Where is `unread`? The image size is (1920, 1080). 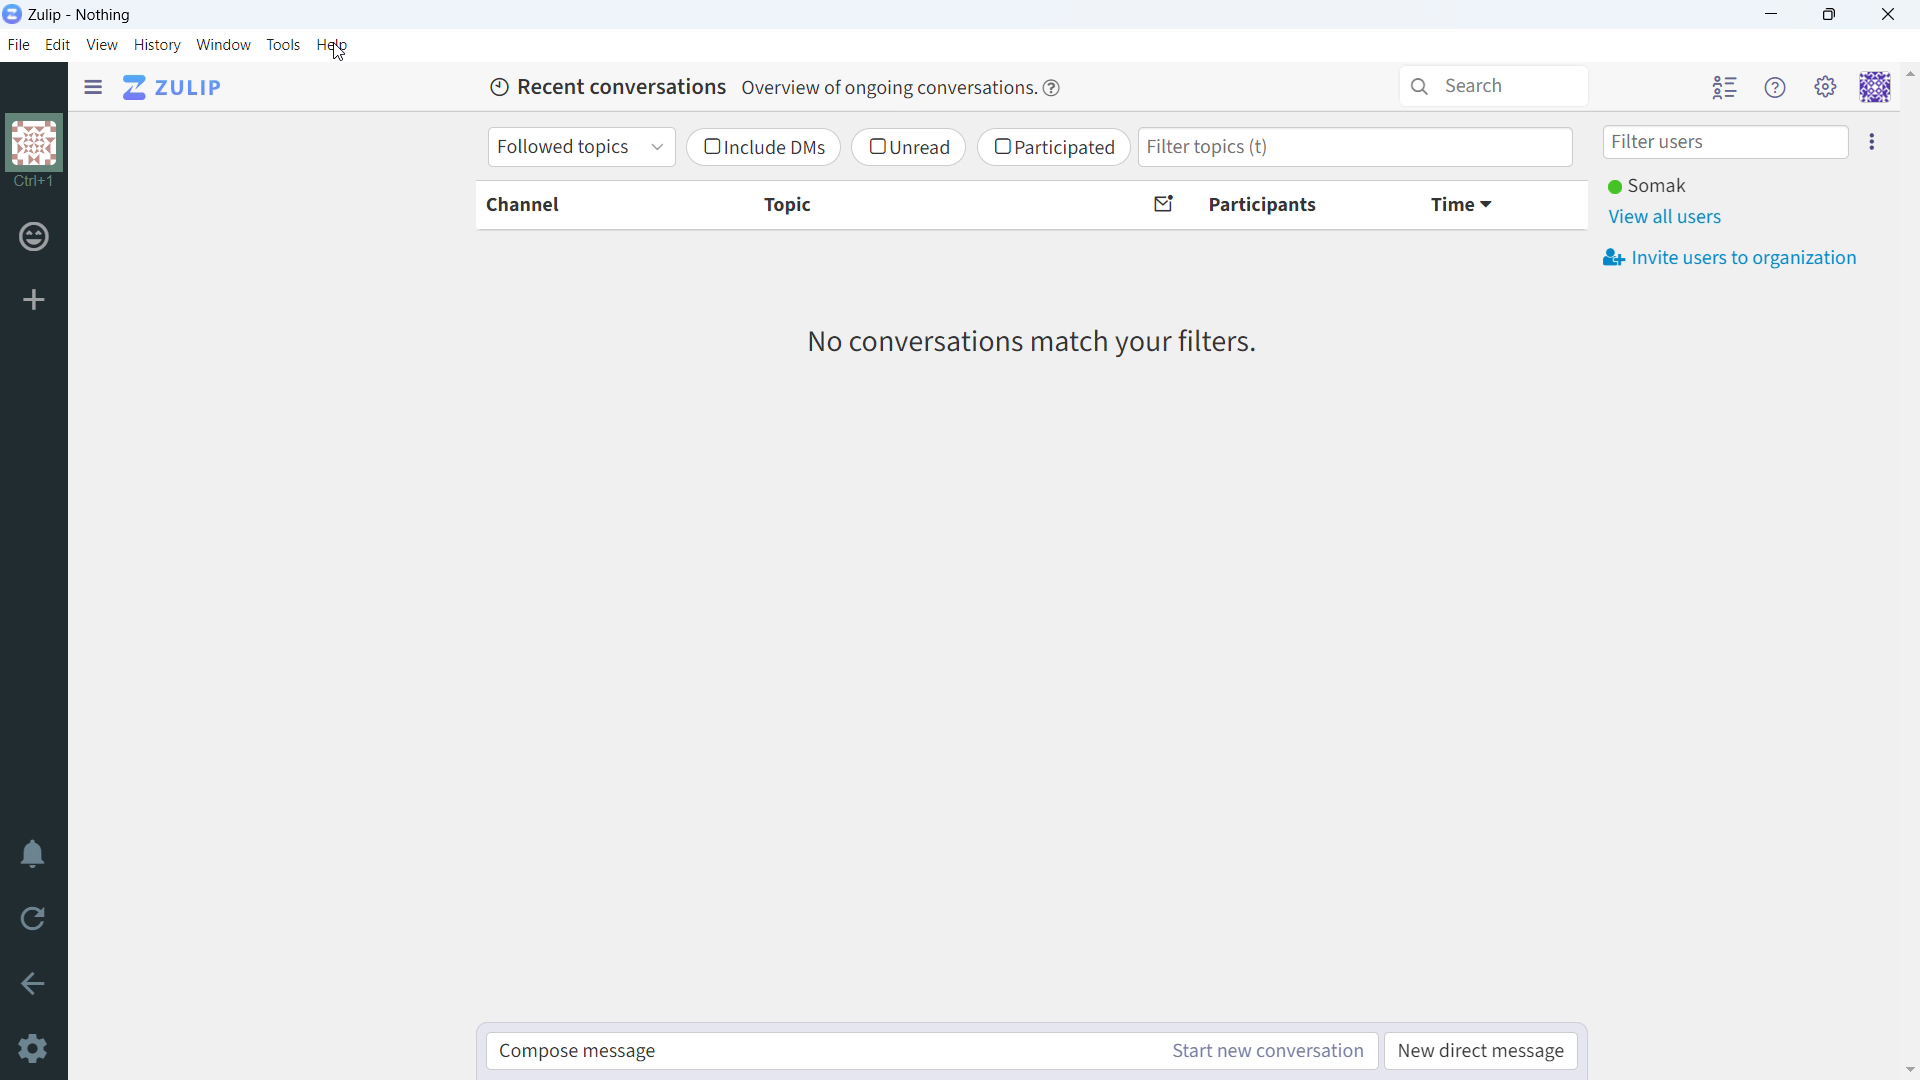
unread is located at coordinates (906, 147).